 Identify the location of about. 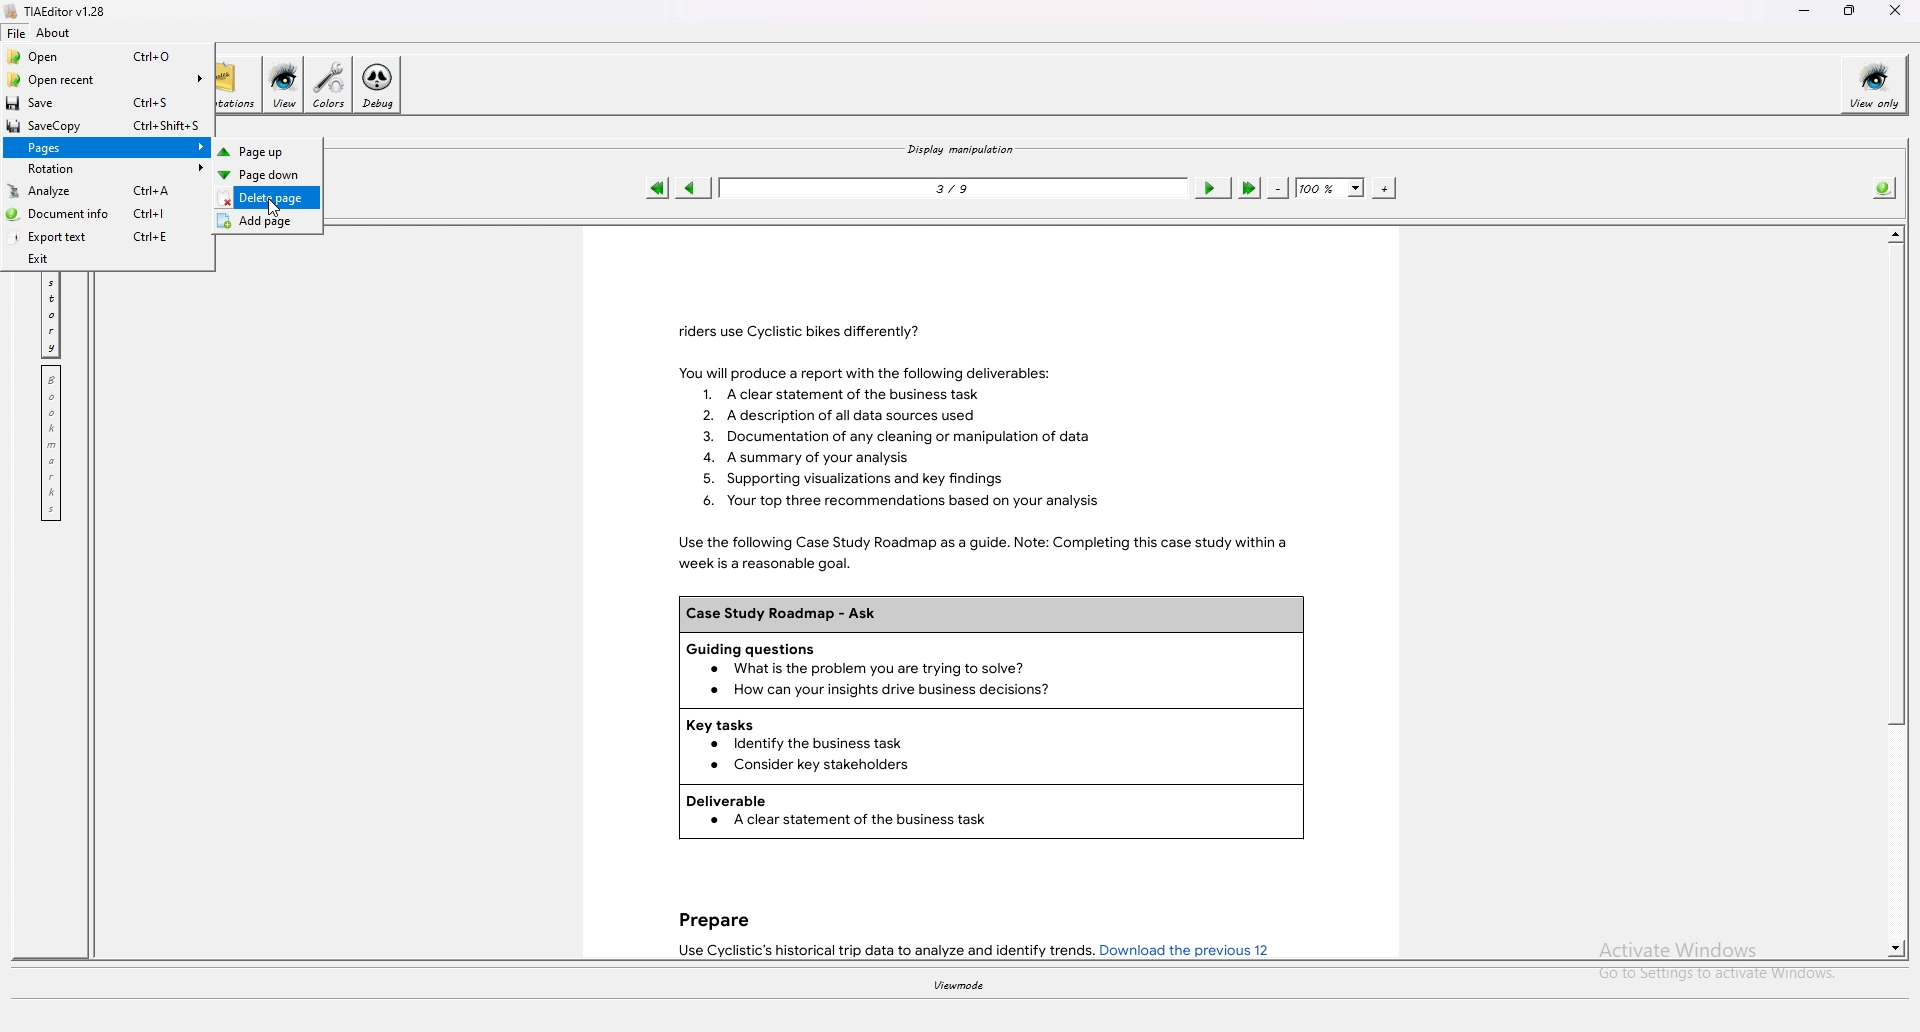
(52, 32).